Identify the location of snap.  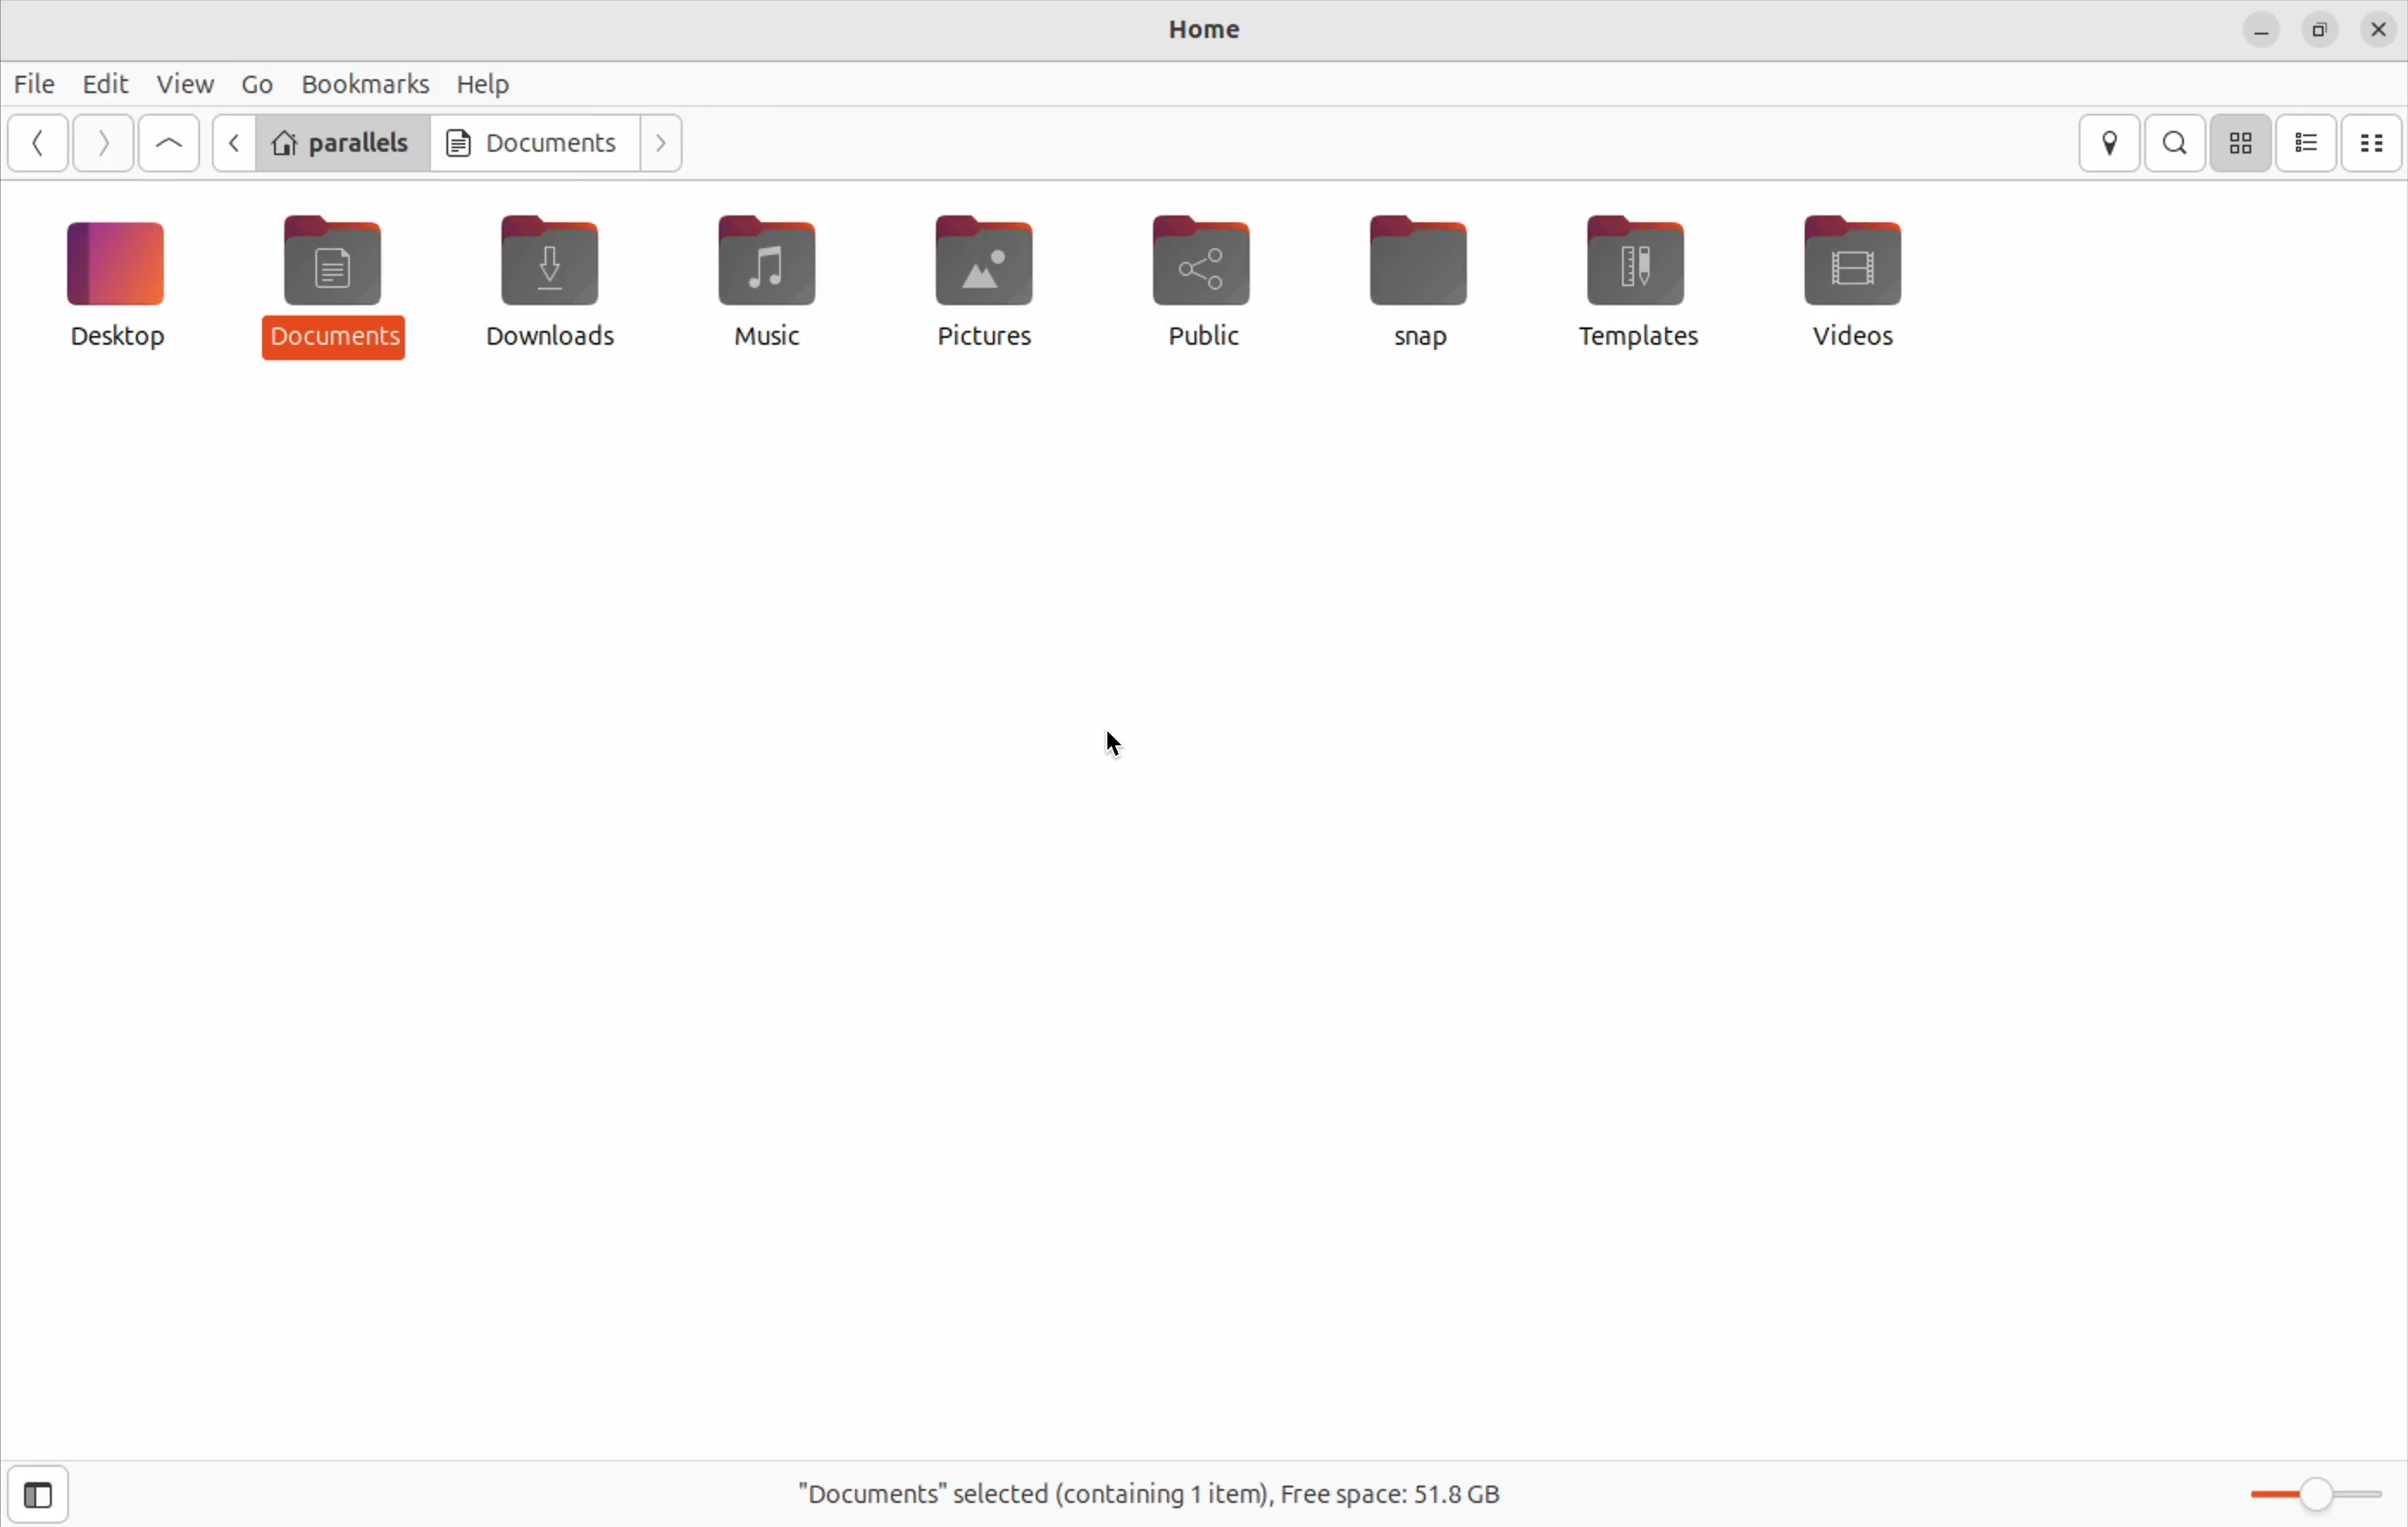
(1427, 286).